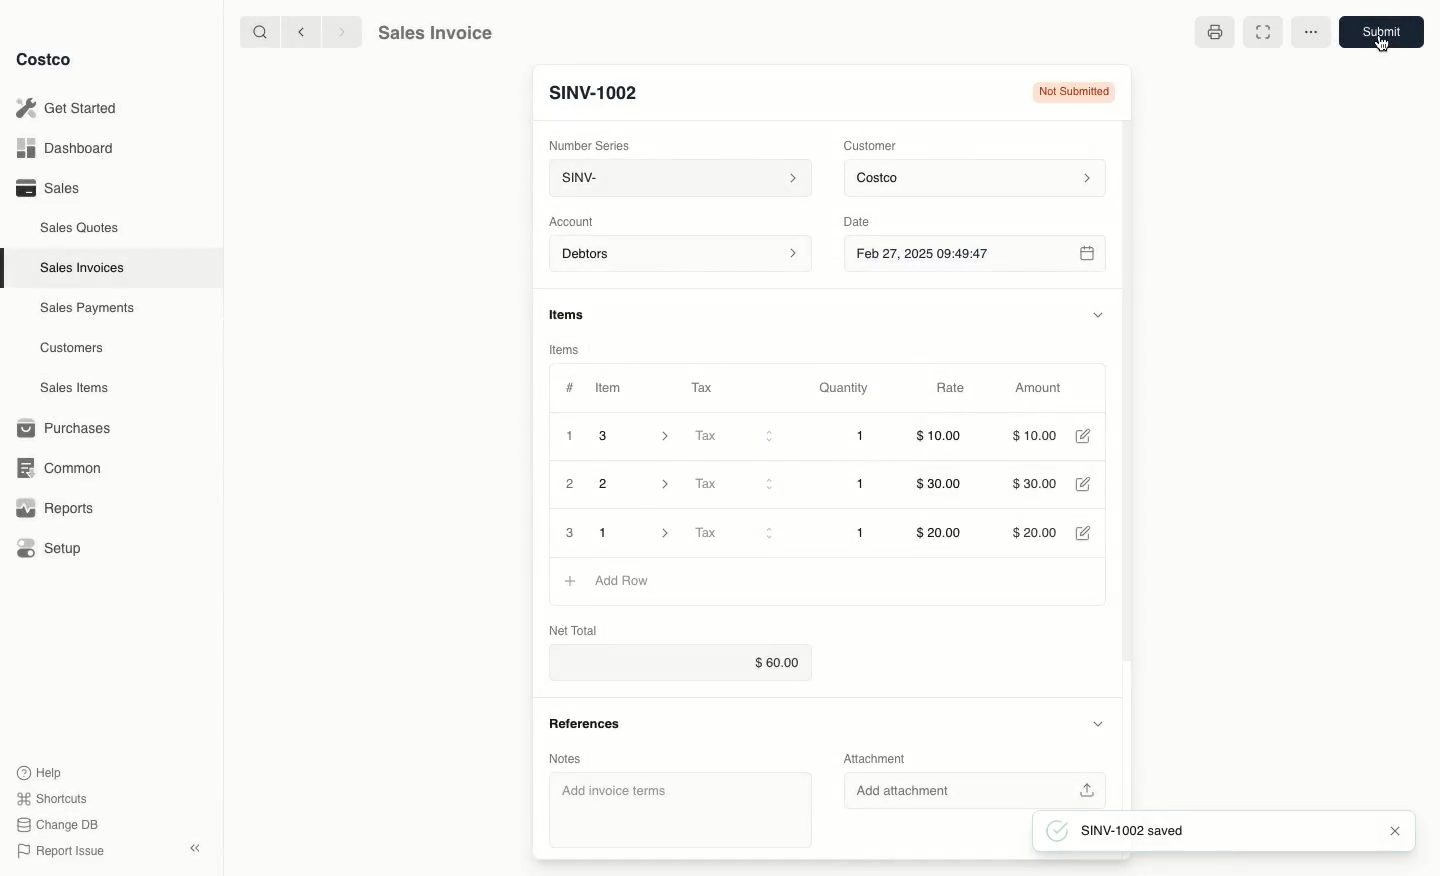 This screenshot has height=876, width=1440. What do you see at coordinates (1086, 436) in the screenshot?
I see `Edit` at bounding box center [1086, 436].